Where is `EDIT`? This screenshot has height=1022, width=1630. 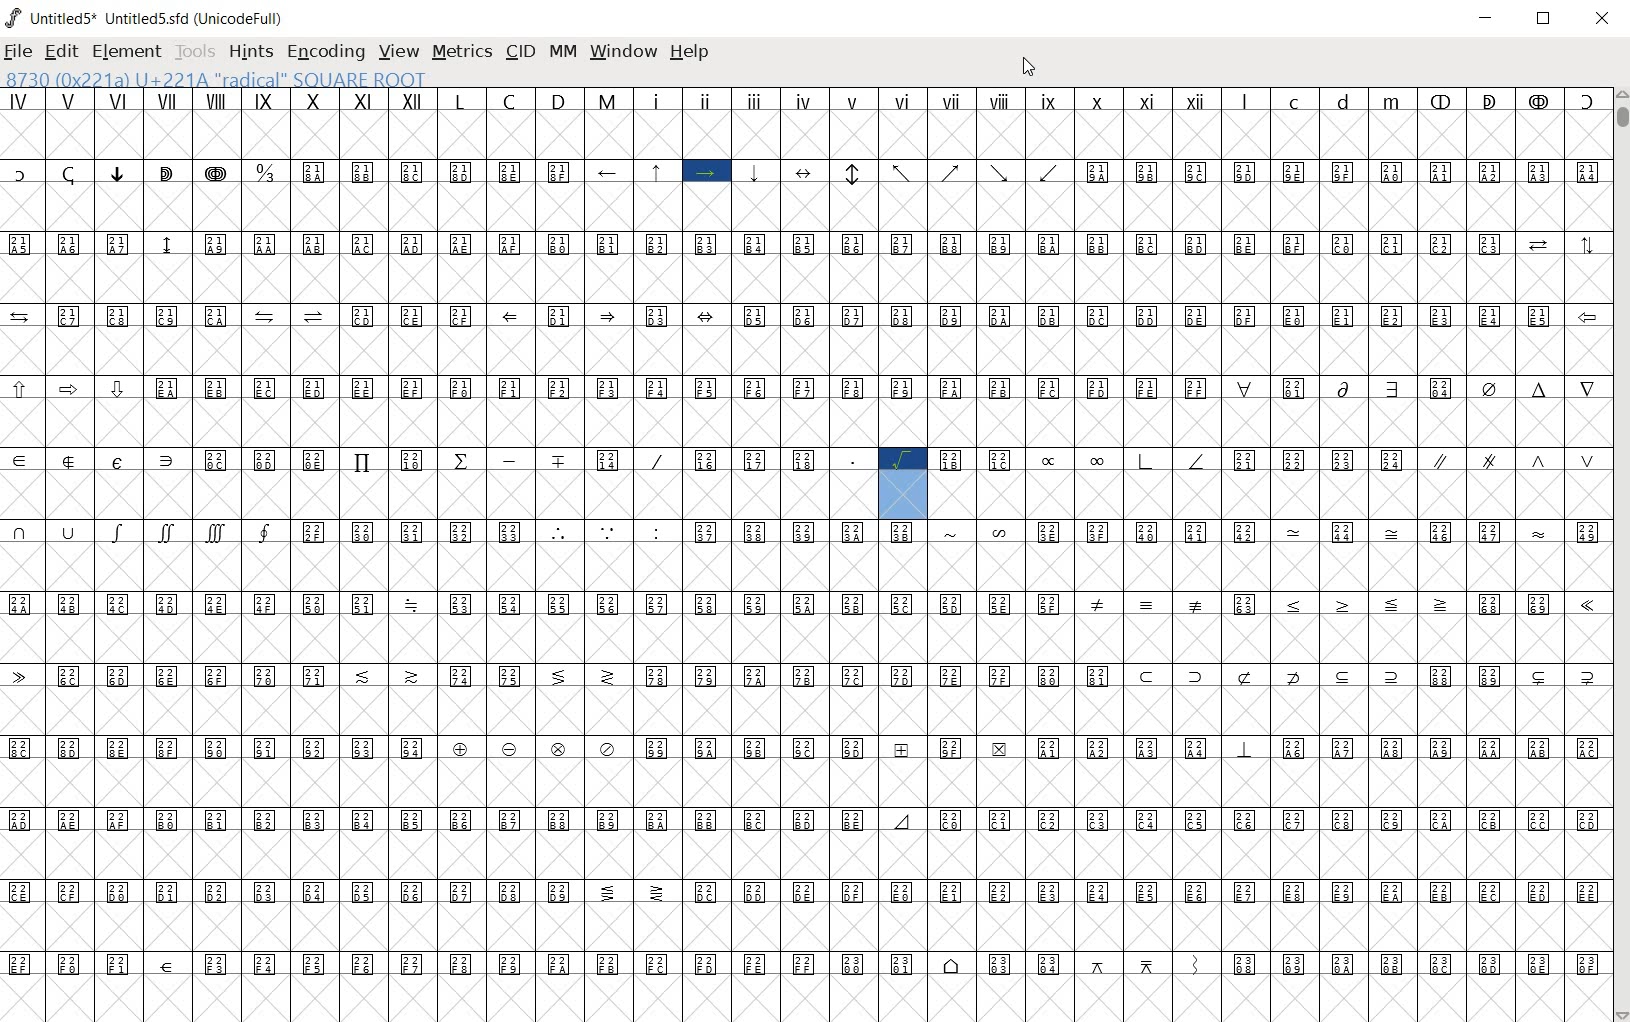
EDIT is located at coordinates (60, 53).